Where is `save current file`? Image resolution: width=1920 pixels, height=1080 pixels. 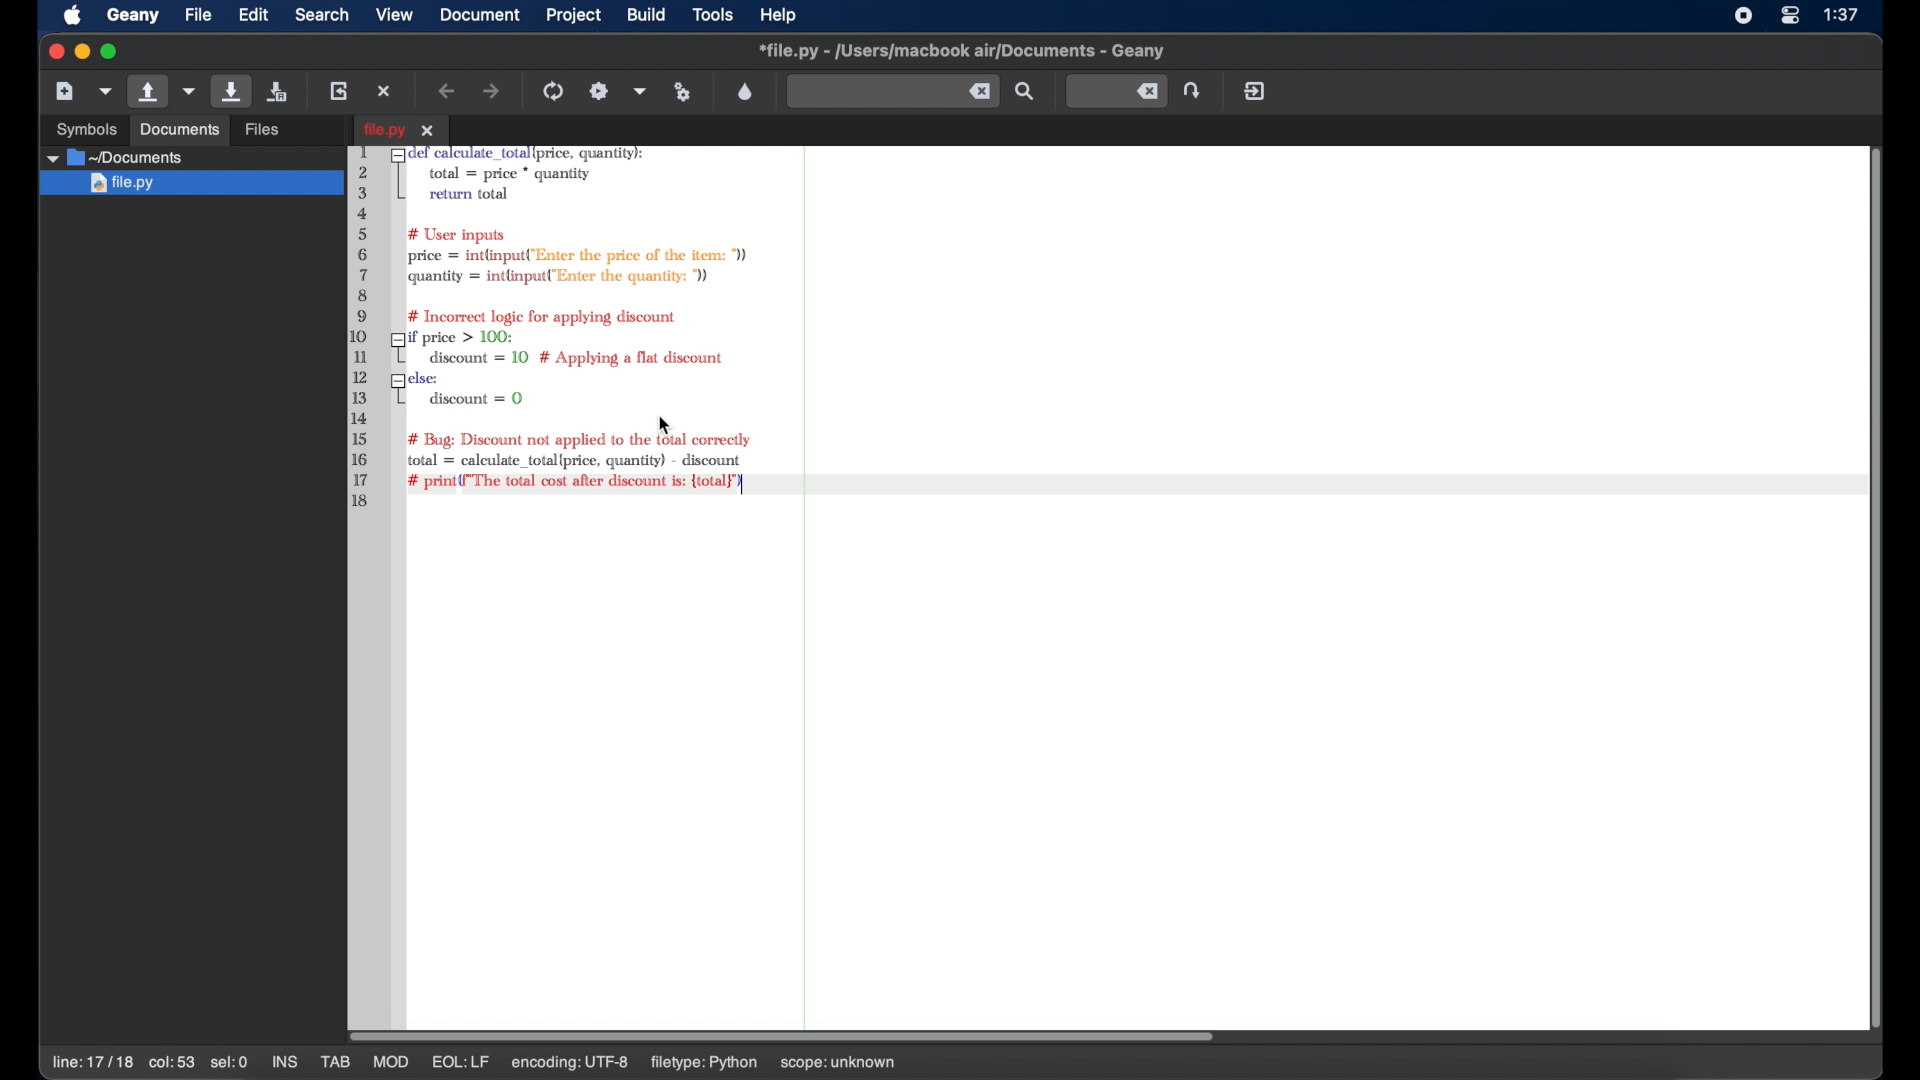
save current file is located at coordinates (232, 91).